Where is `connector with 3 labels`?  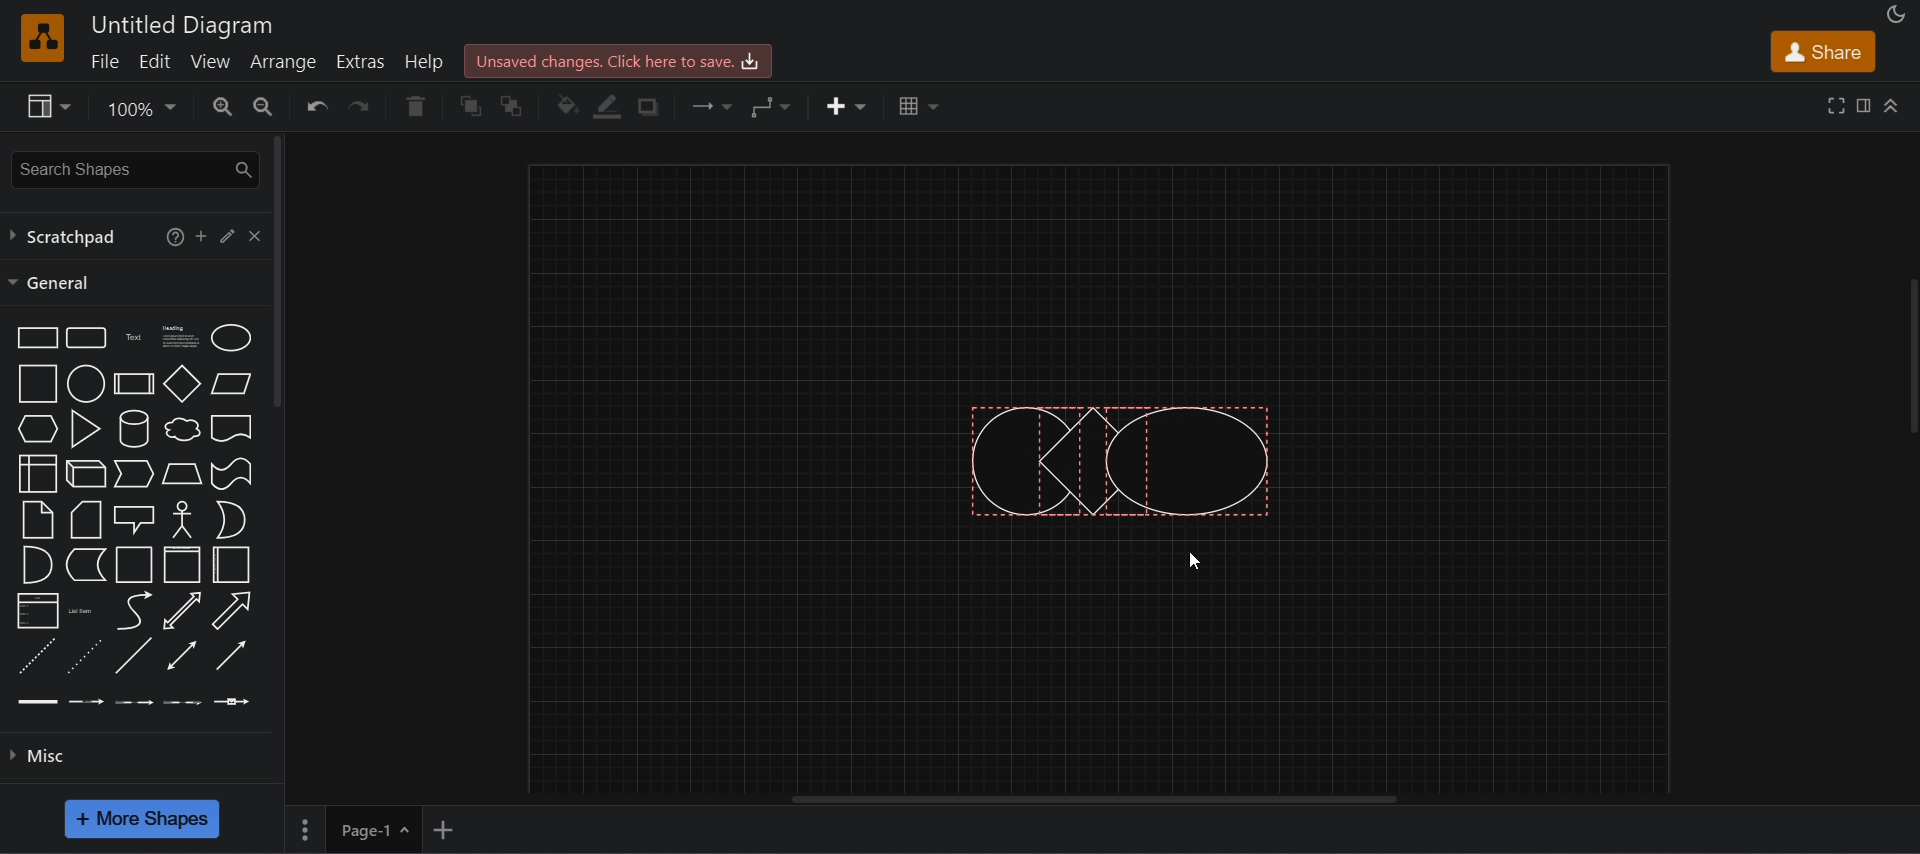
connector with 3 labels is located at coordinates (183, 700).